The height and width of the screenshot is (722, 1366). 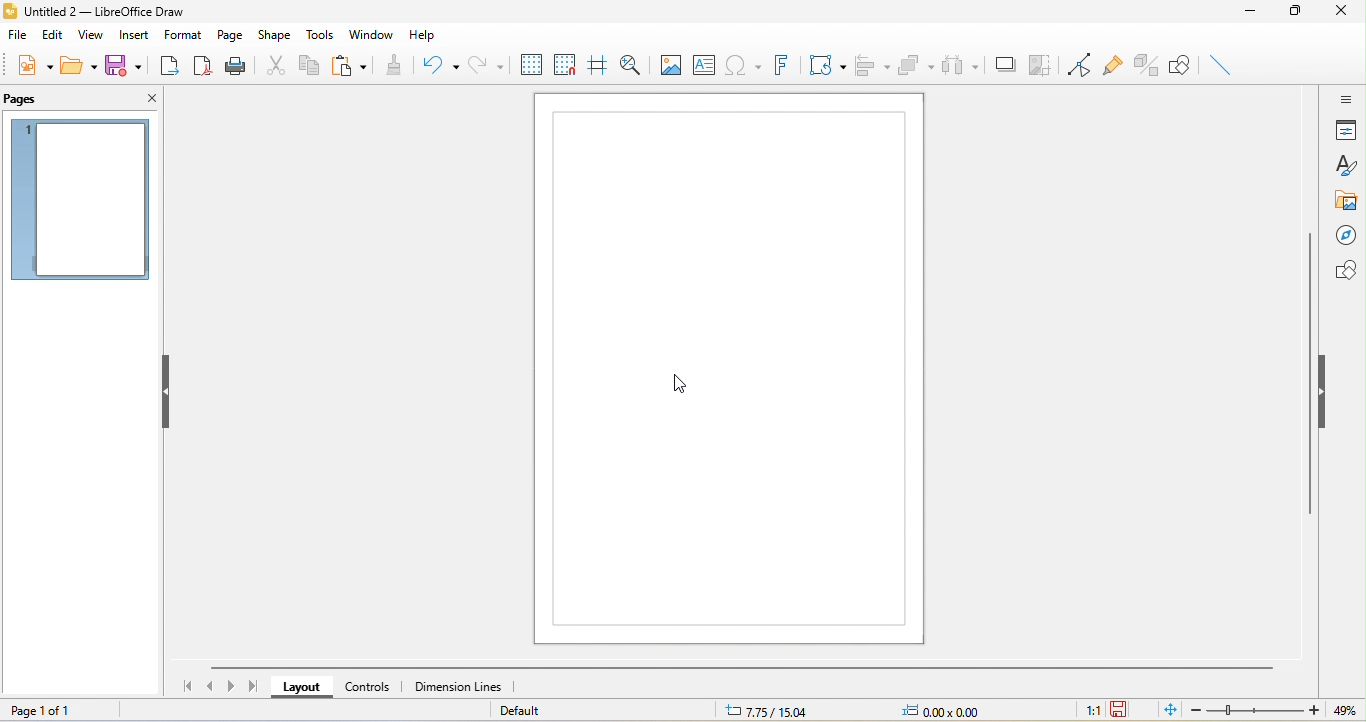 What do you see at coordinates (277, 66) in the screenshot?
I see `cut` at bounding box center [277, 66].